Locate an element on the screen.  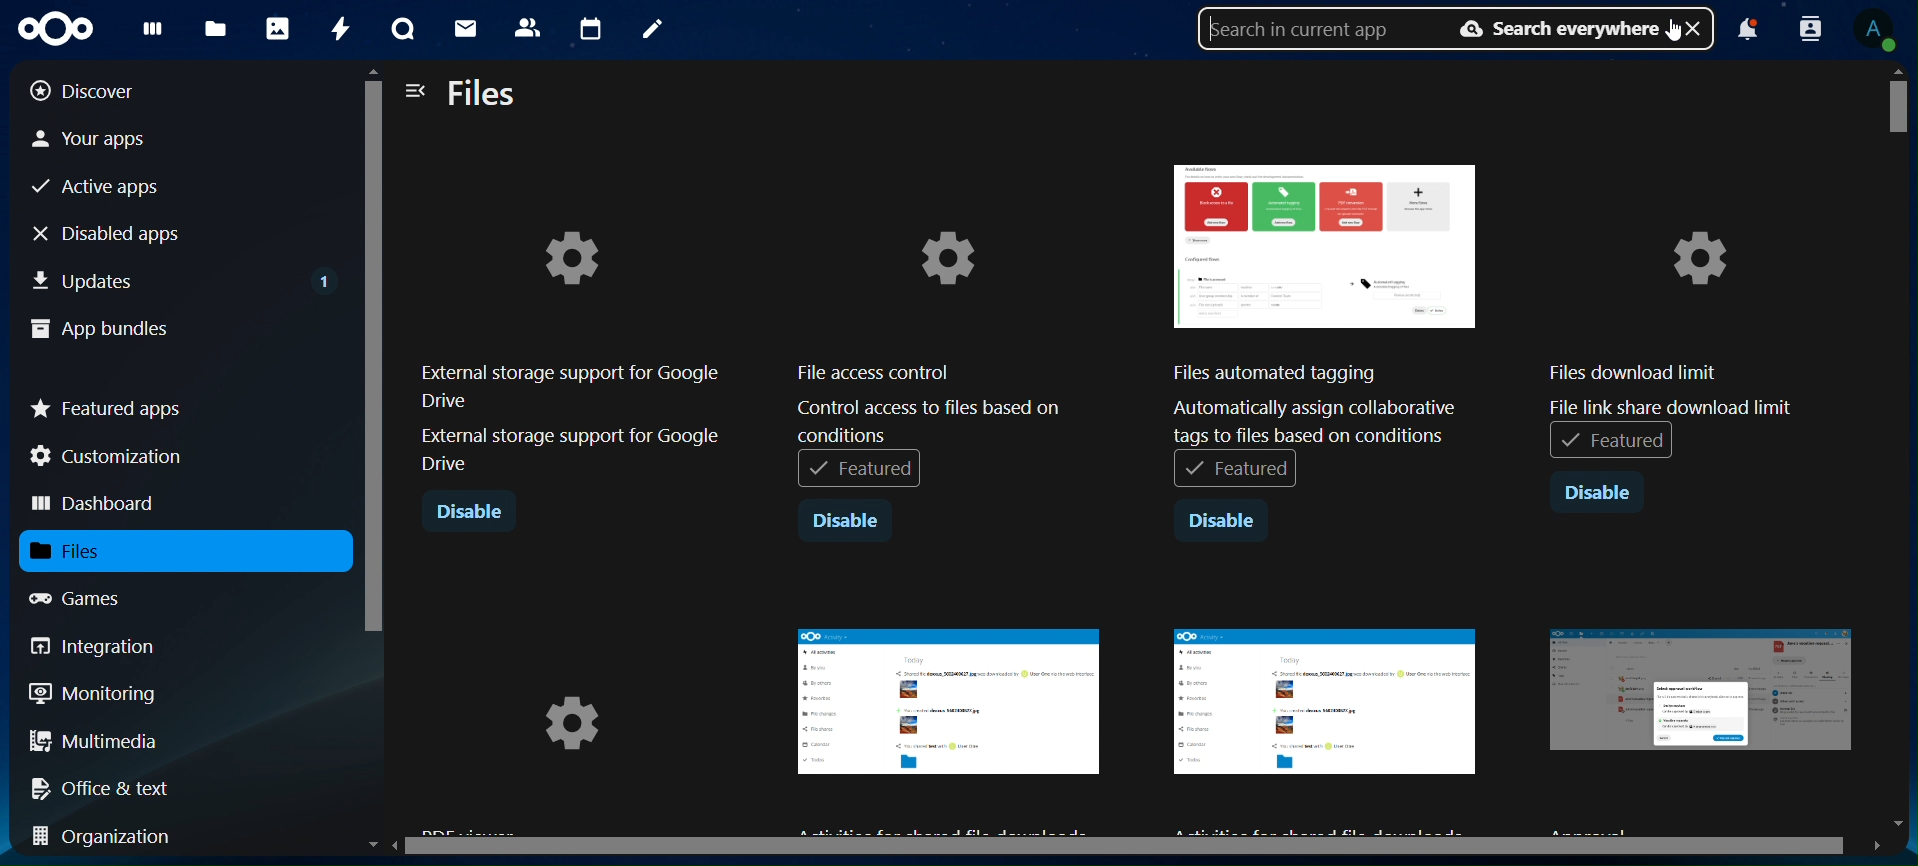
File access control Control access to files based onconditions[Featured | is located at coordinates (931, 343).